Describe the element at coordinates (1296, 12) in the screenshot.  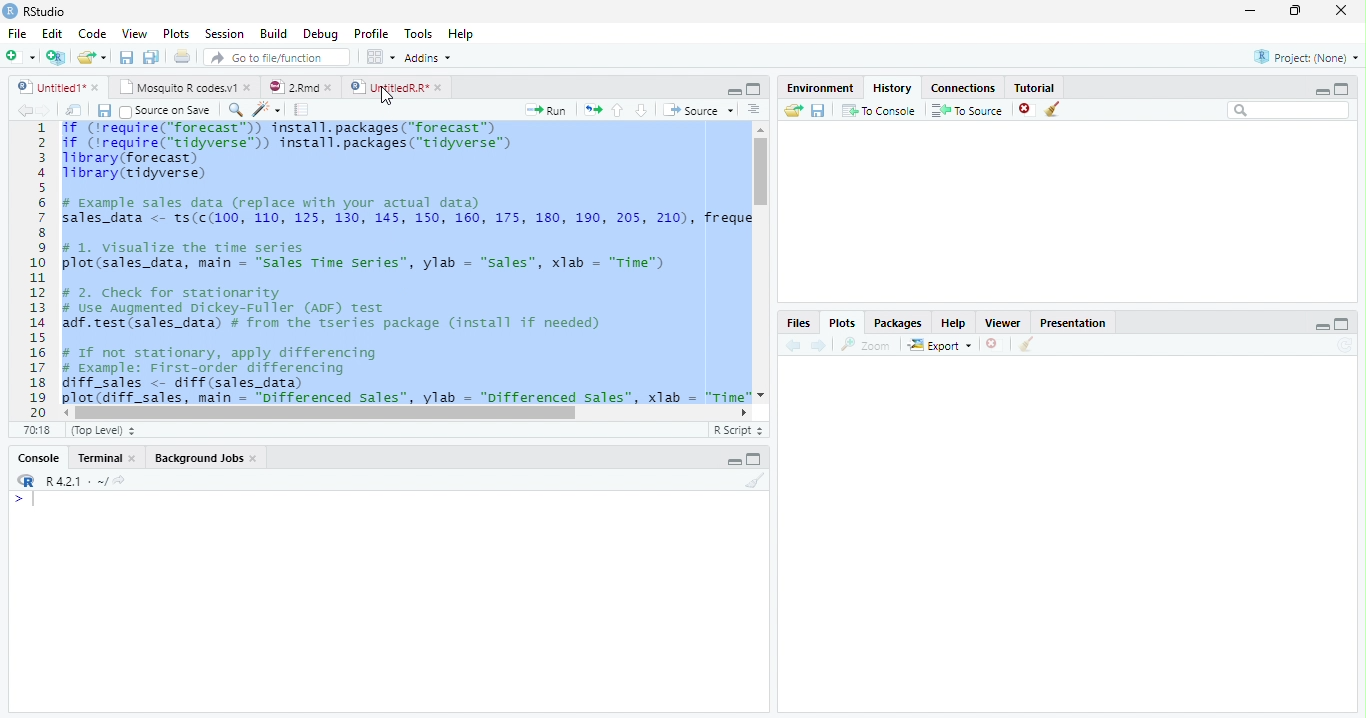
I see `Restore Down` at that location.